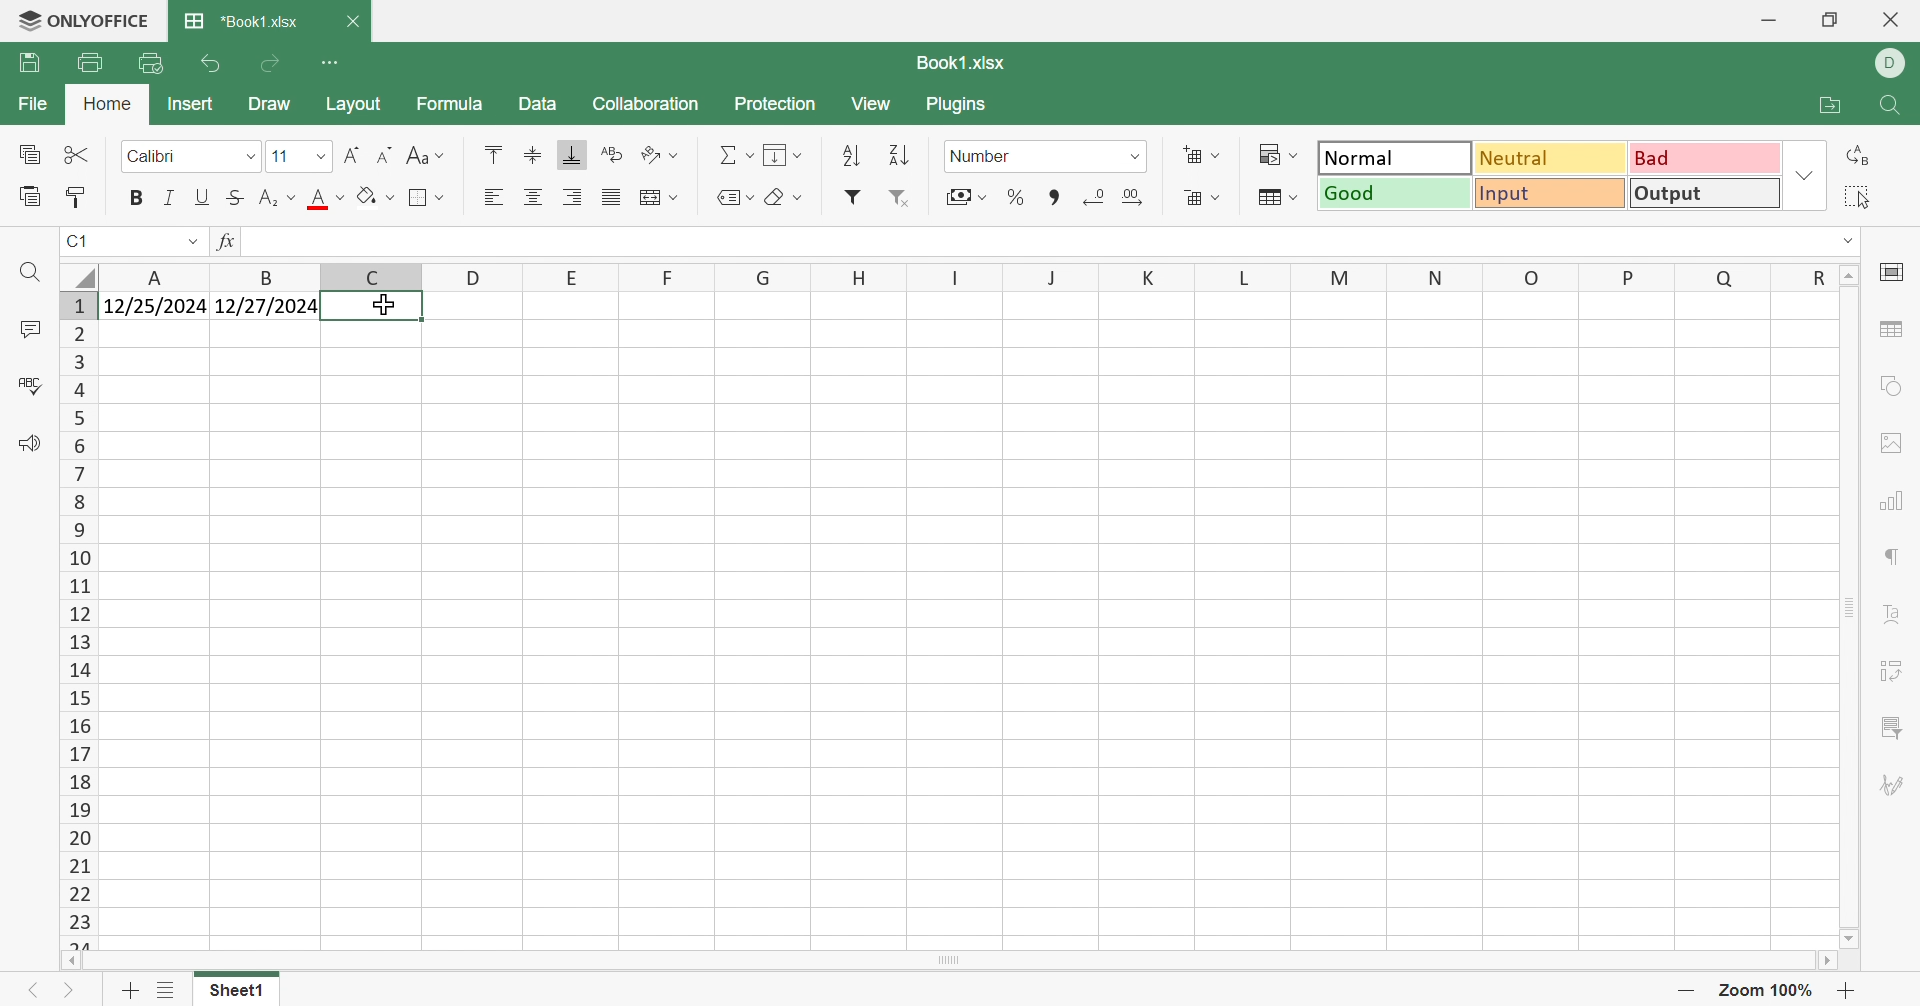 This screenshot has width=1920, height=1006. What do you see at coordinates (230, 992) in the screenshot?
I see `Sheet1` at bounding box center [230, 992].